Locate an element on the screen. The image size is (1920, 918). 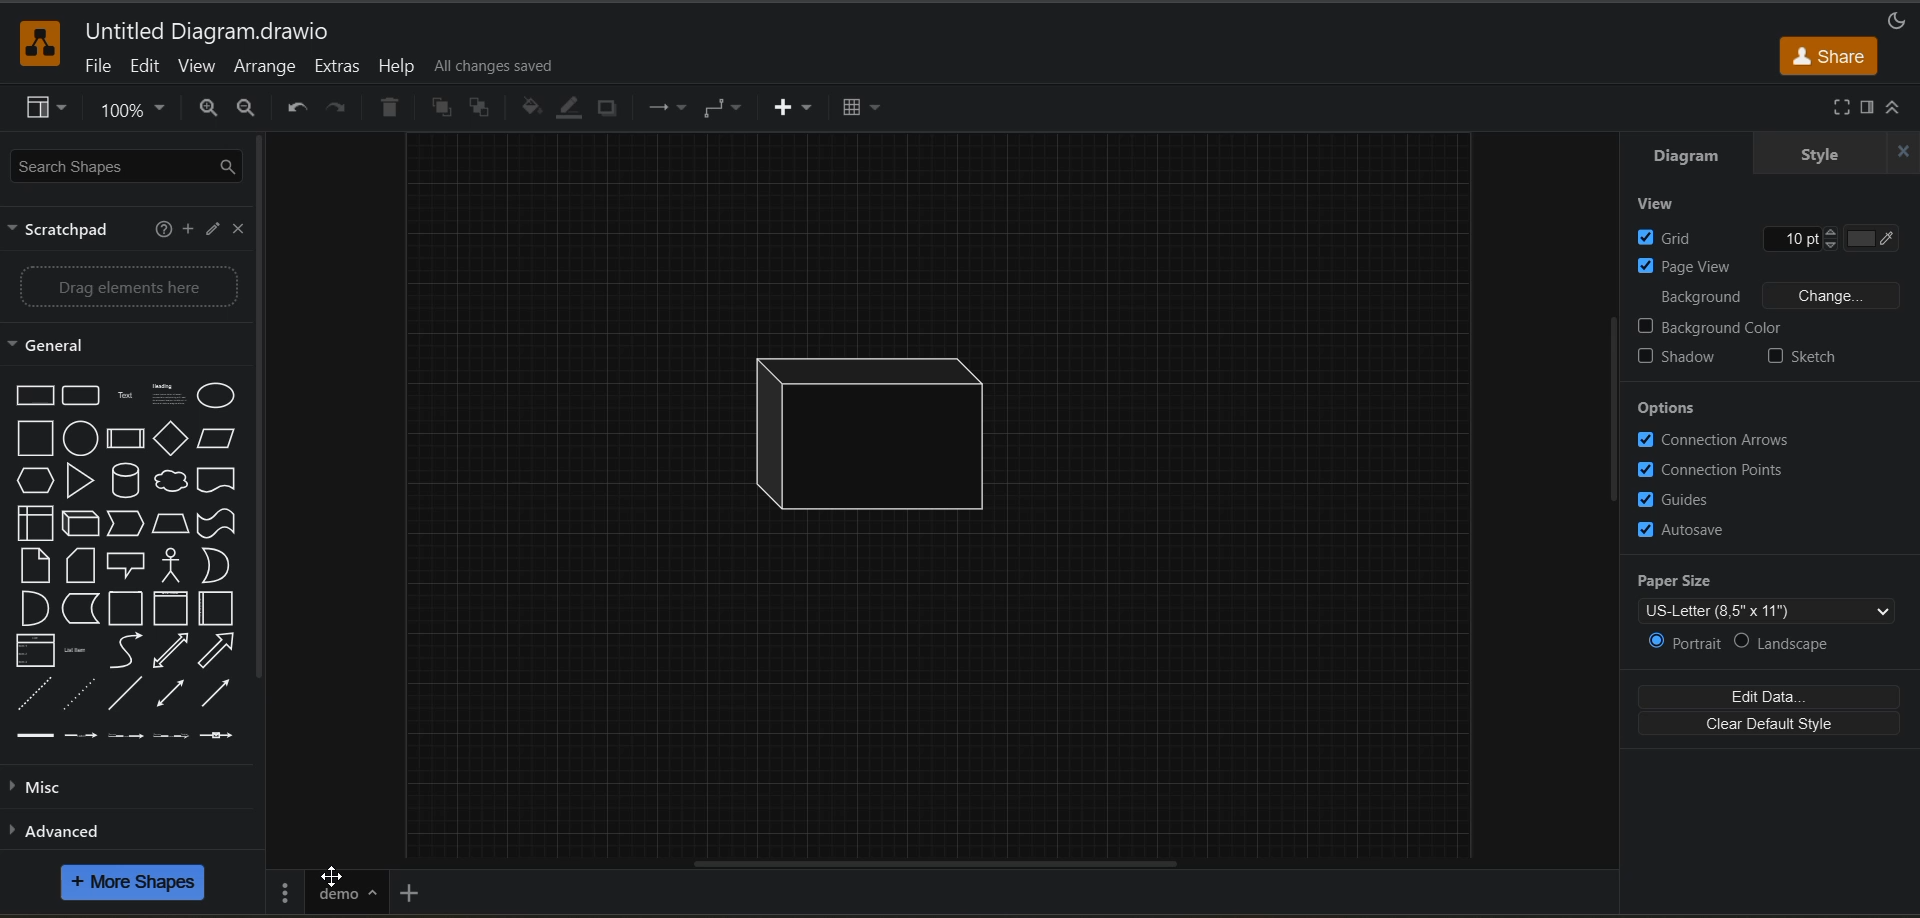
all changes saved is located at coordinates (498, 70).